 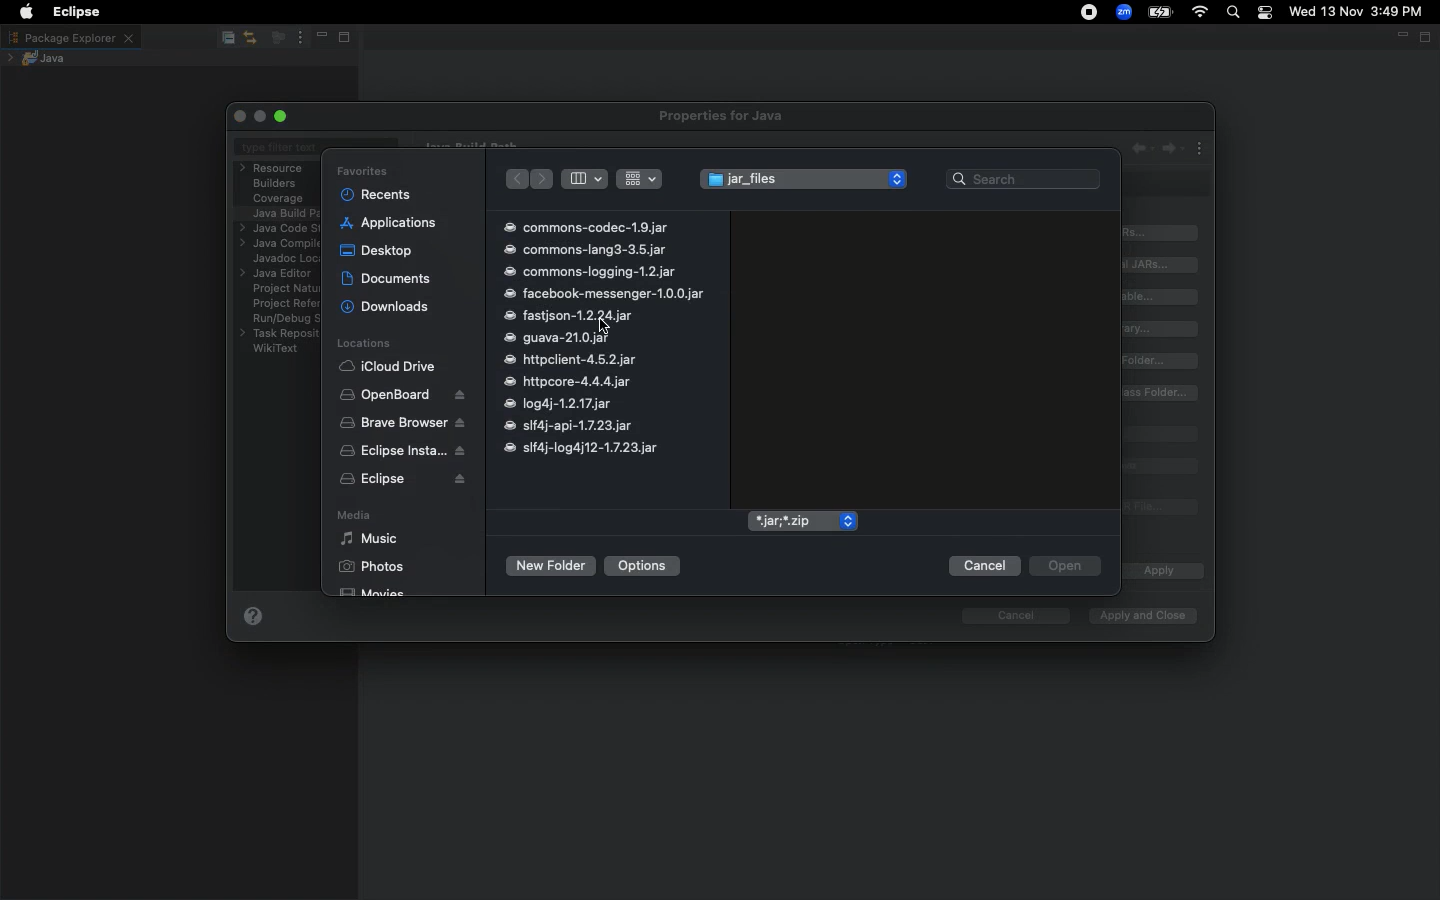 What do you see at coordinates (607, 324) in the screenshot?
I see `pointer cursor` at bounding box center [607, 324].